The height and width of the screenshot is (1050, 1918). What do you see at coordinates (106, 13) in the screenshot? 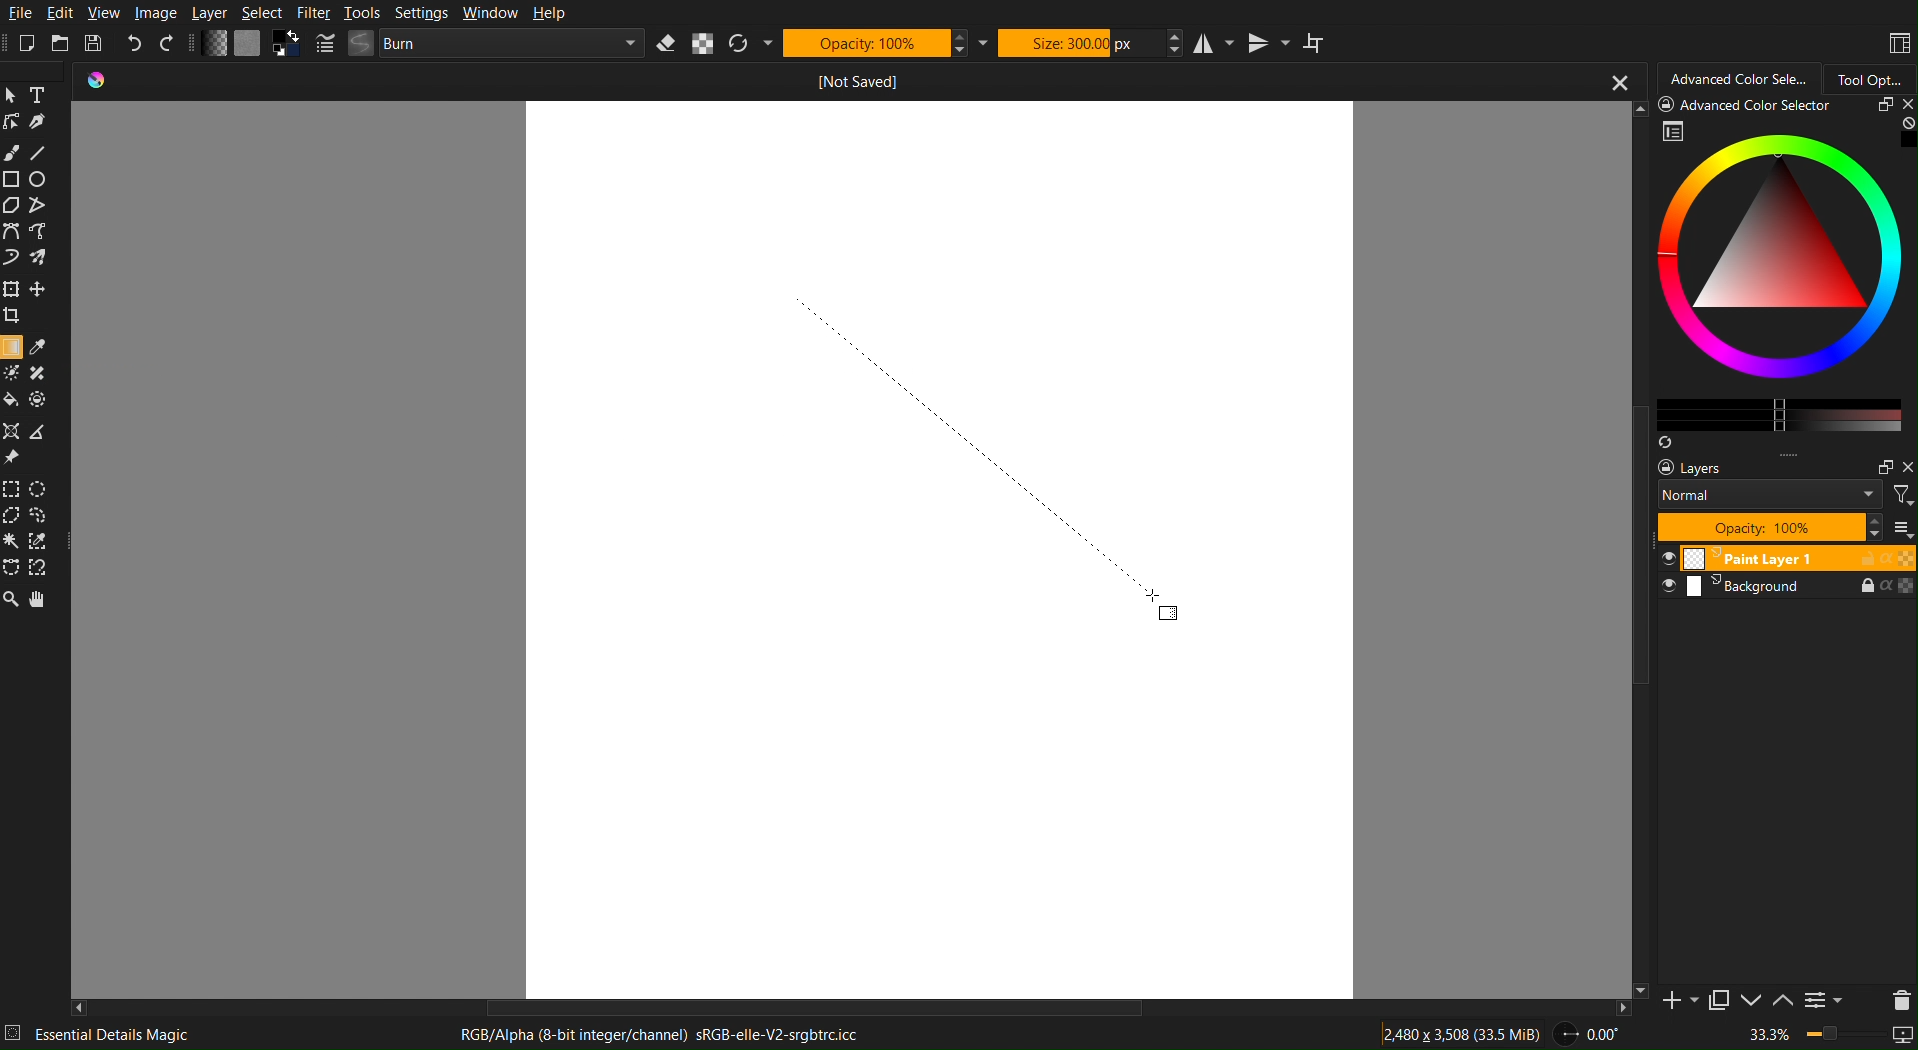
I see `View` at bounding box center [106, 13].